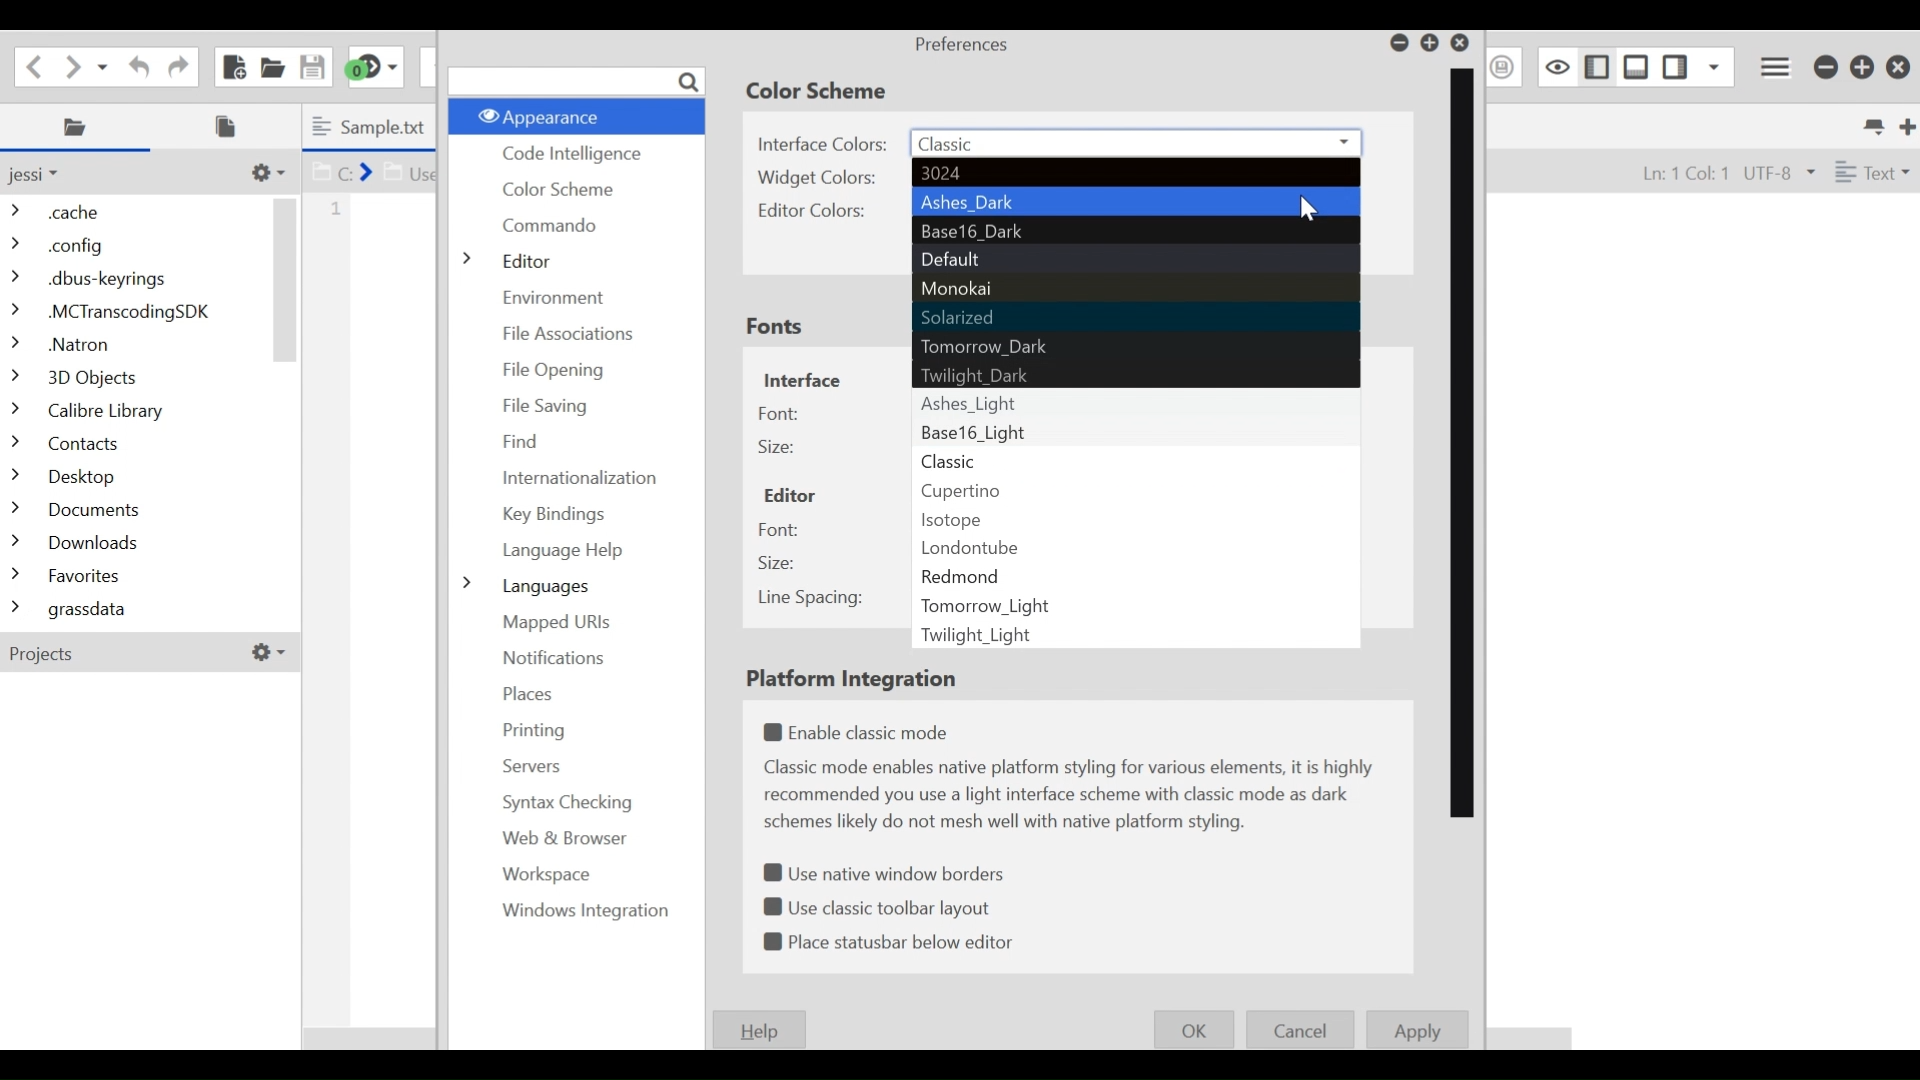  Describe the element at coordinates (1678, 66) in the screenshot. I see `Show/ Hide left Pane` at that location.